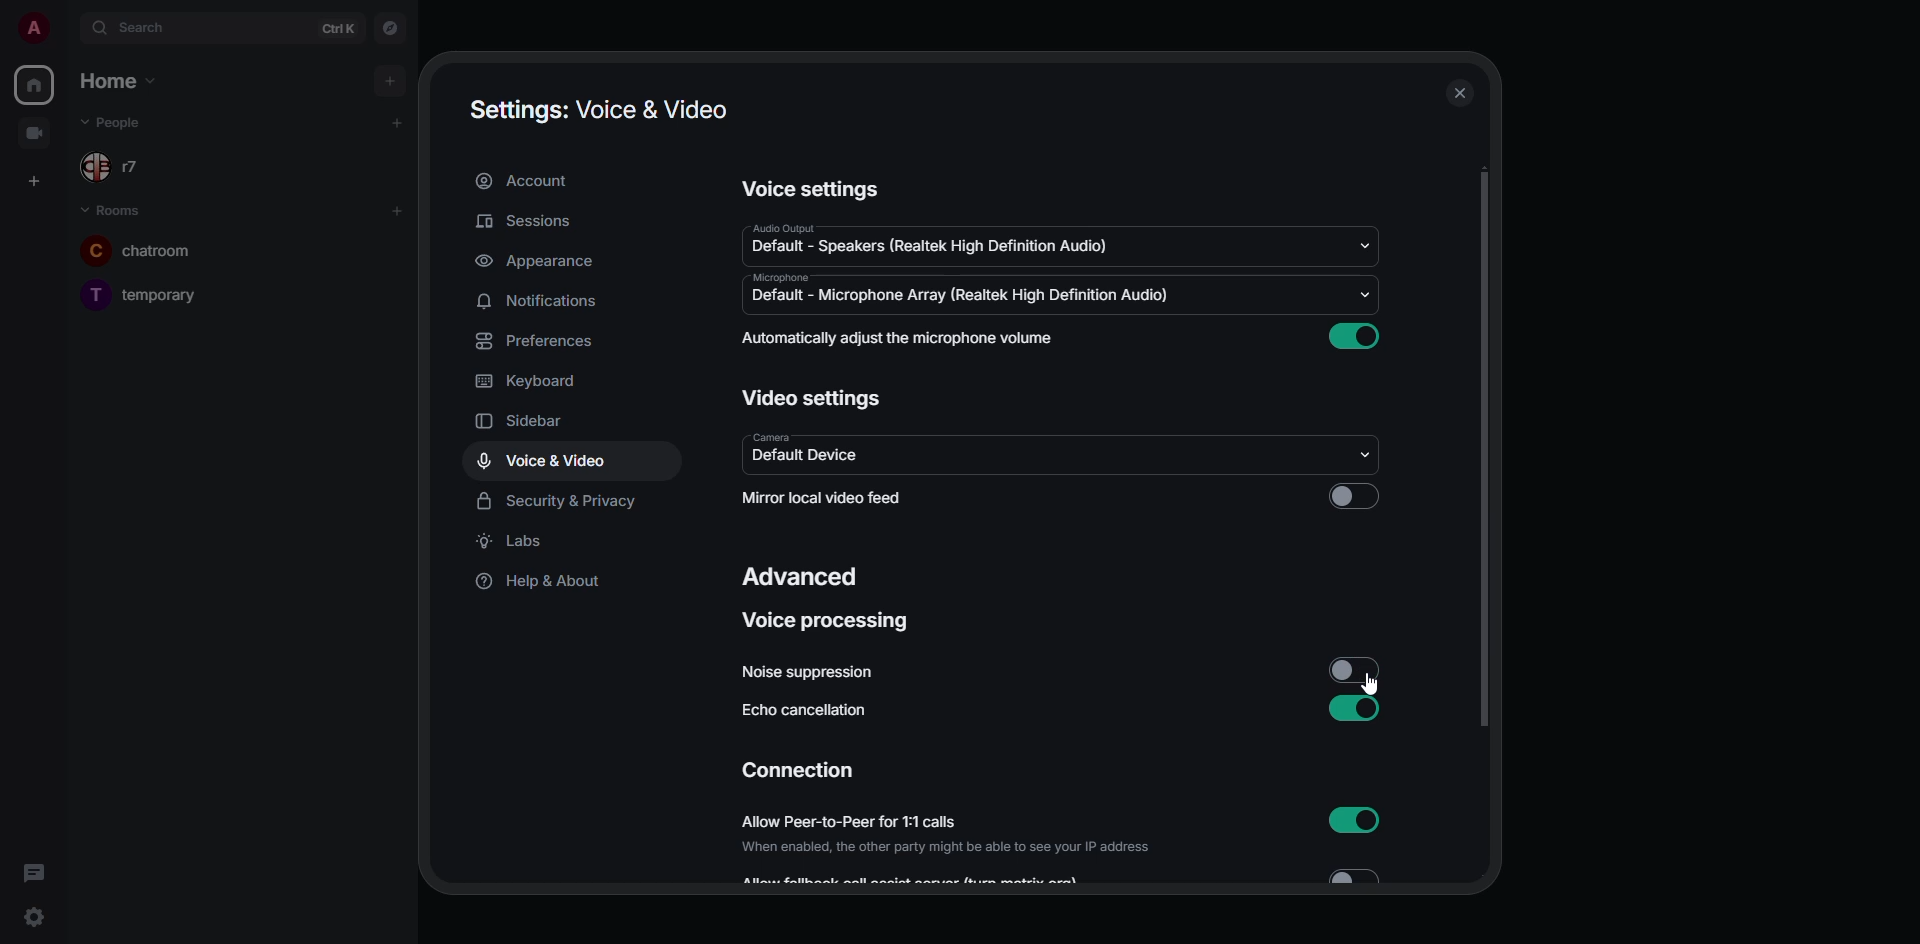 The width and height of the screenshot is (1920, 944). What do you see at coordinates (535, 422) in the screenshot?
I see `sidebar` at bounding box center [535, 422].